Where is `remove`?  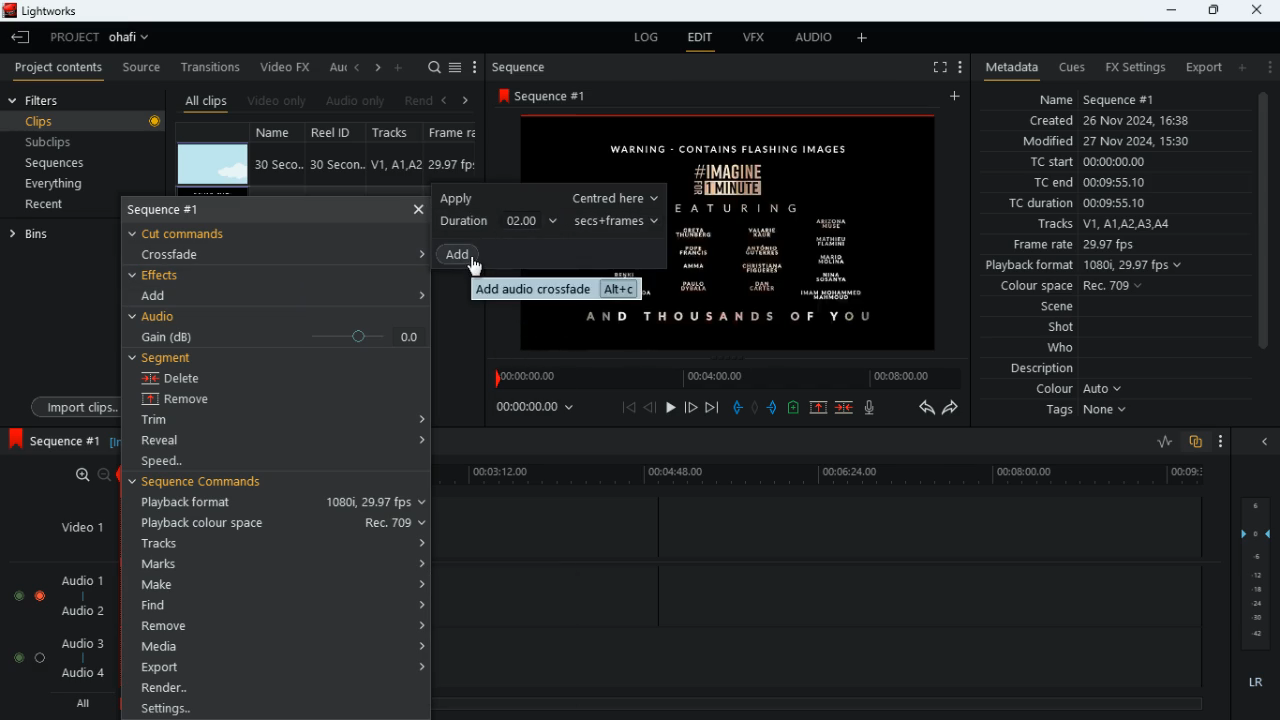
remove is located at coordinates (192, 400).